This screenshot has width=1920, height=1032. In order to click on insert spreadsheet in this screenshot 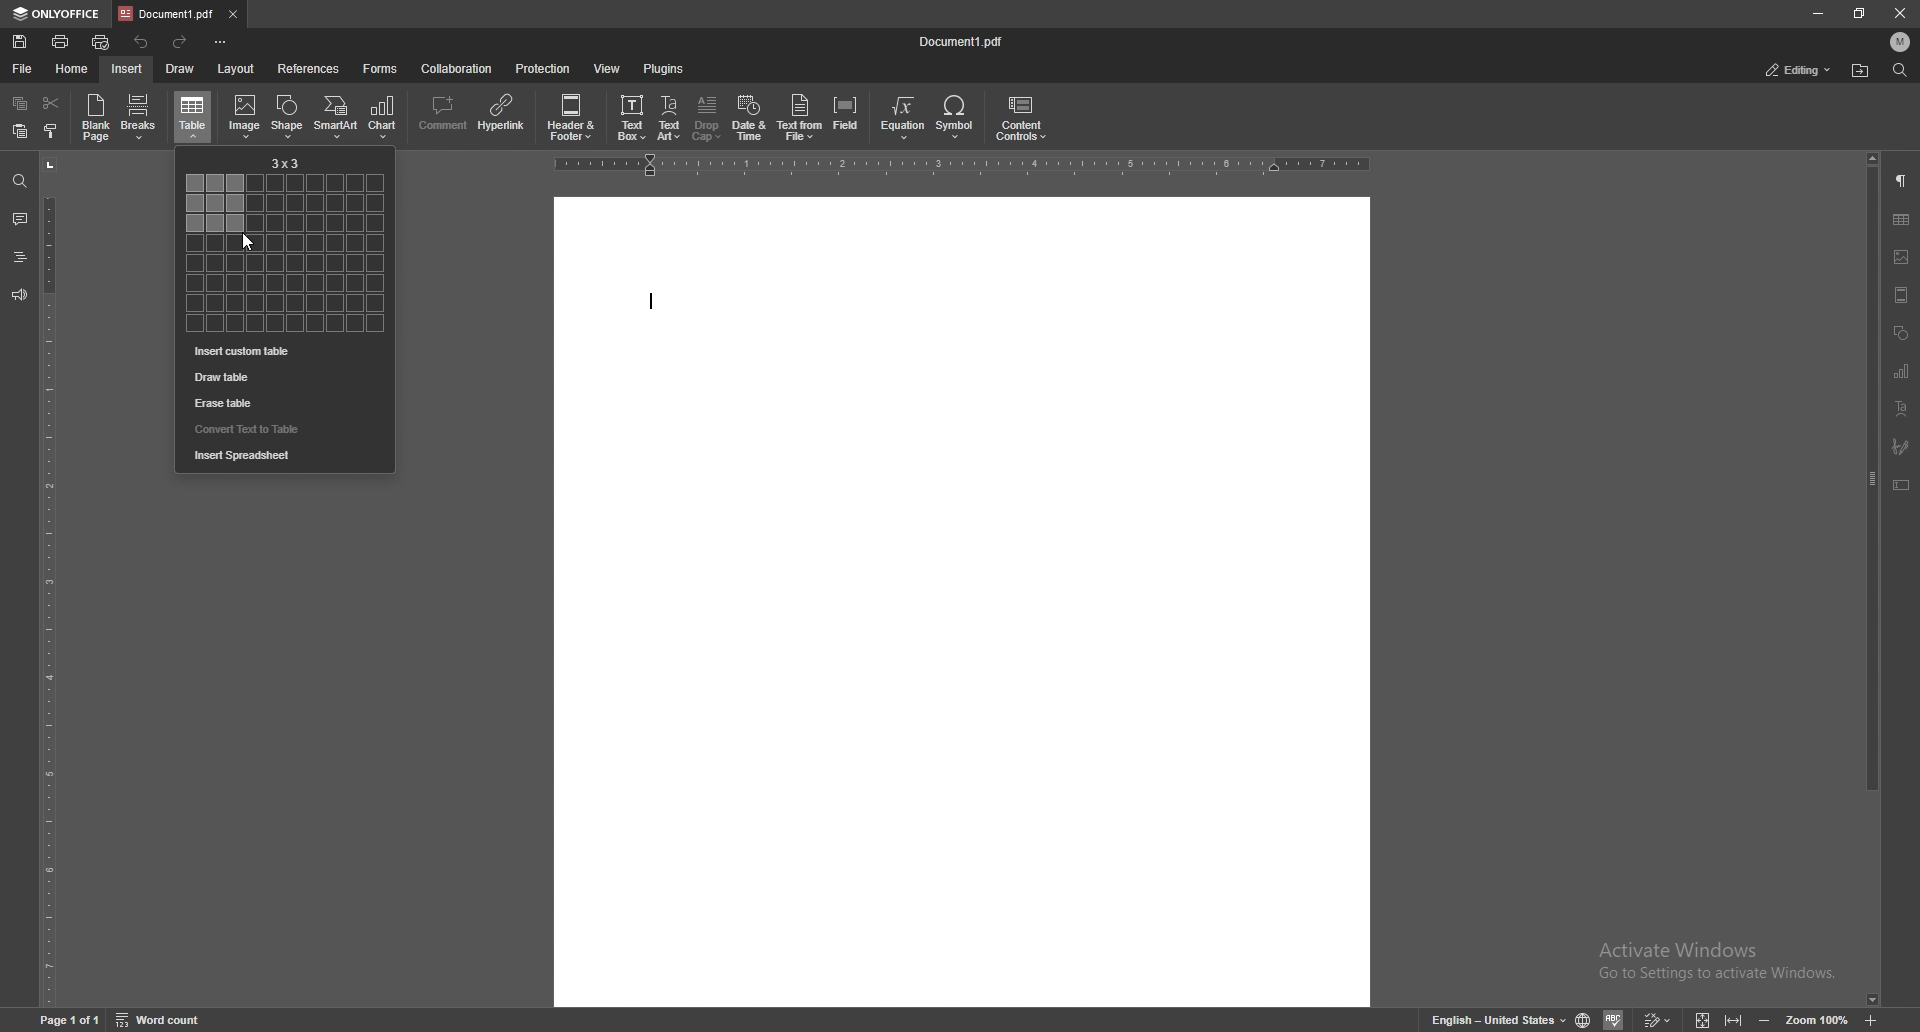, I will do `click(284, 456)`.